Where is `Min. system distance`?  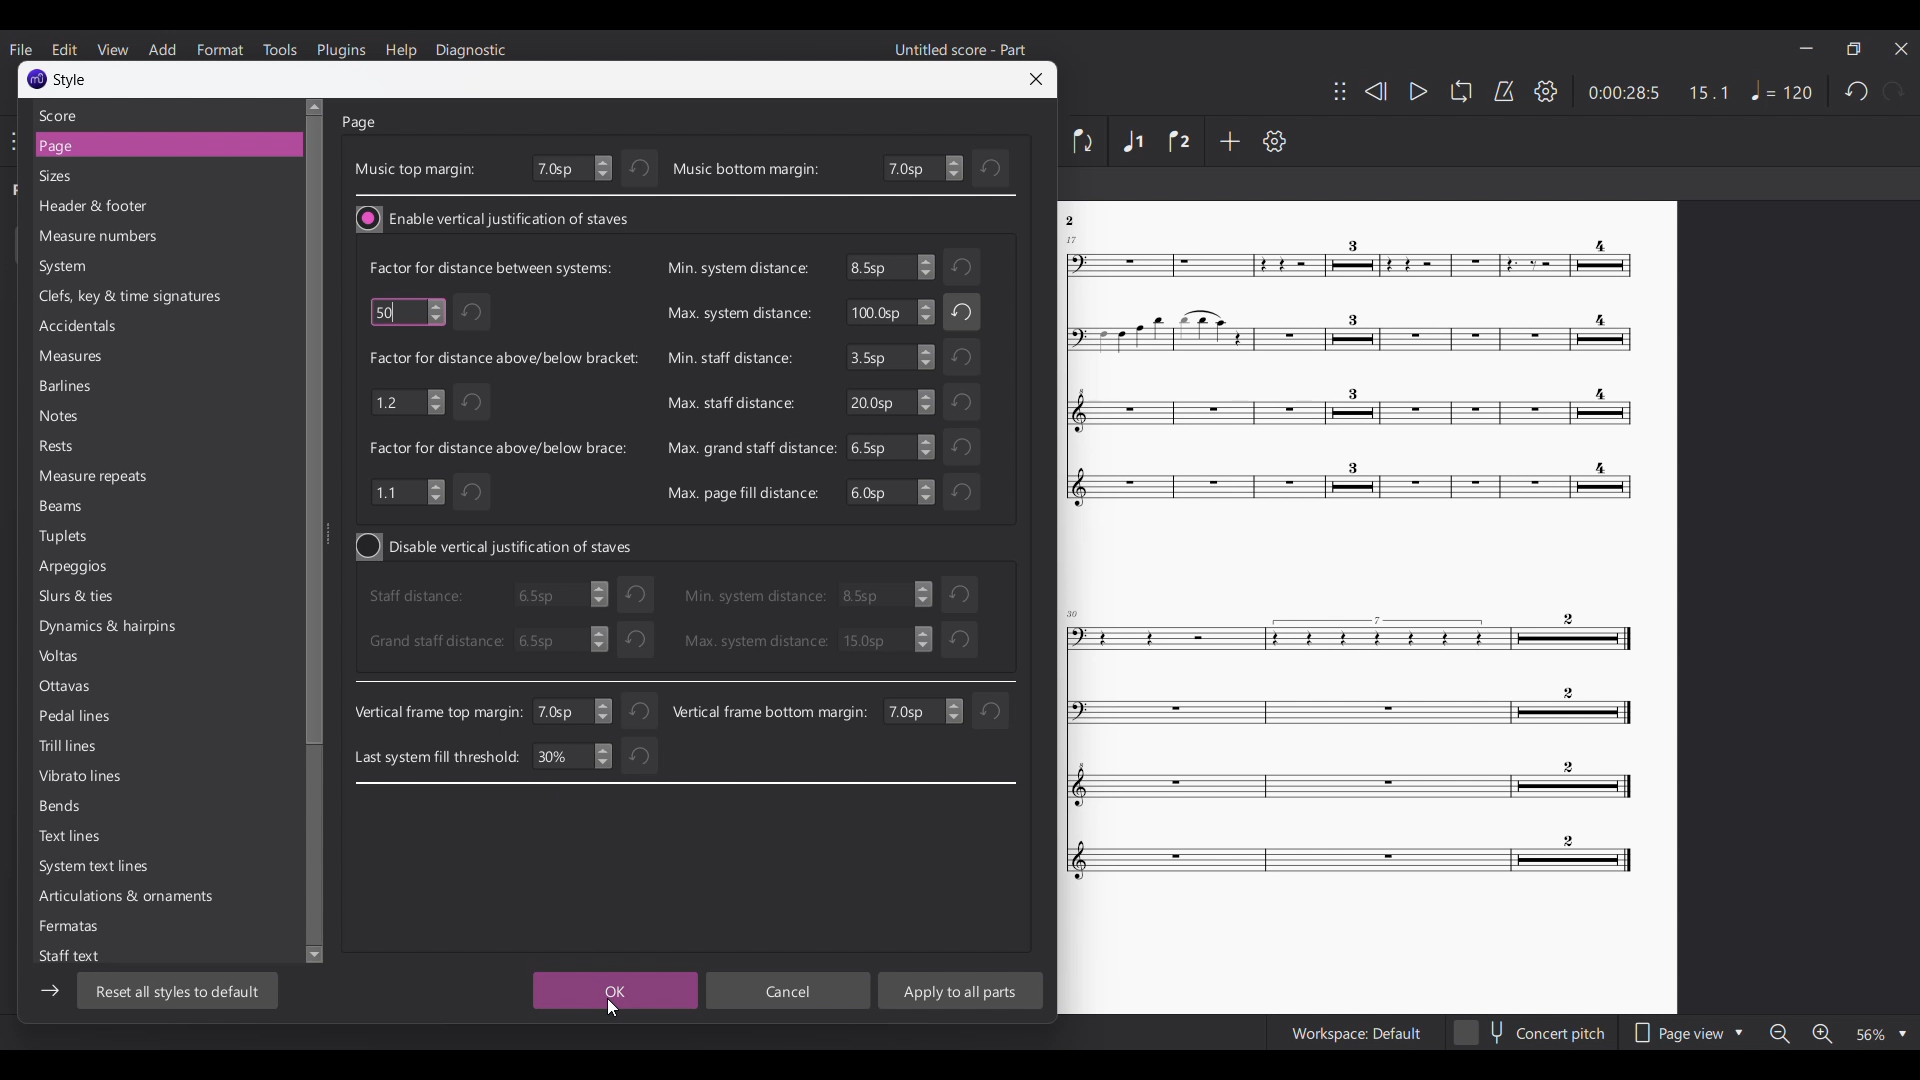 Min. system distance is located at coordinates (735, 268).